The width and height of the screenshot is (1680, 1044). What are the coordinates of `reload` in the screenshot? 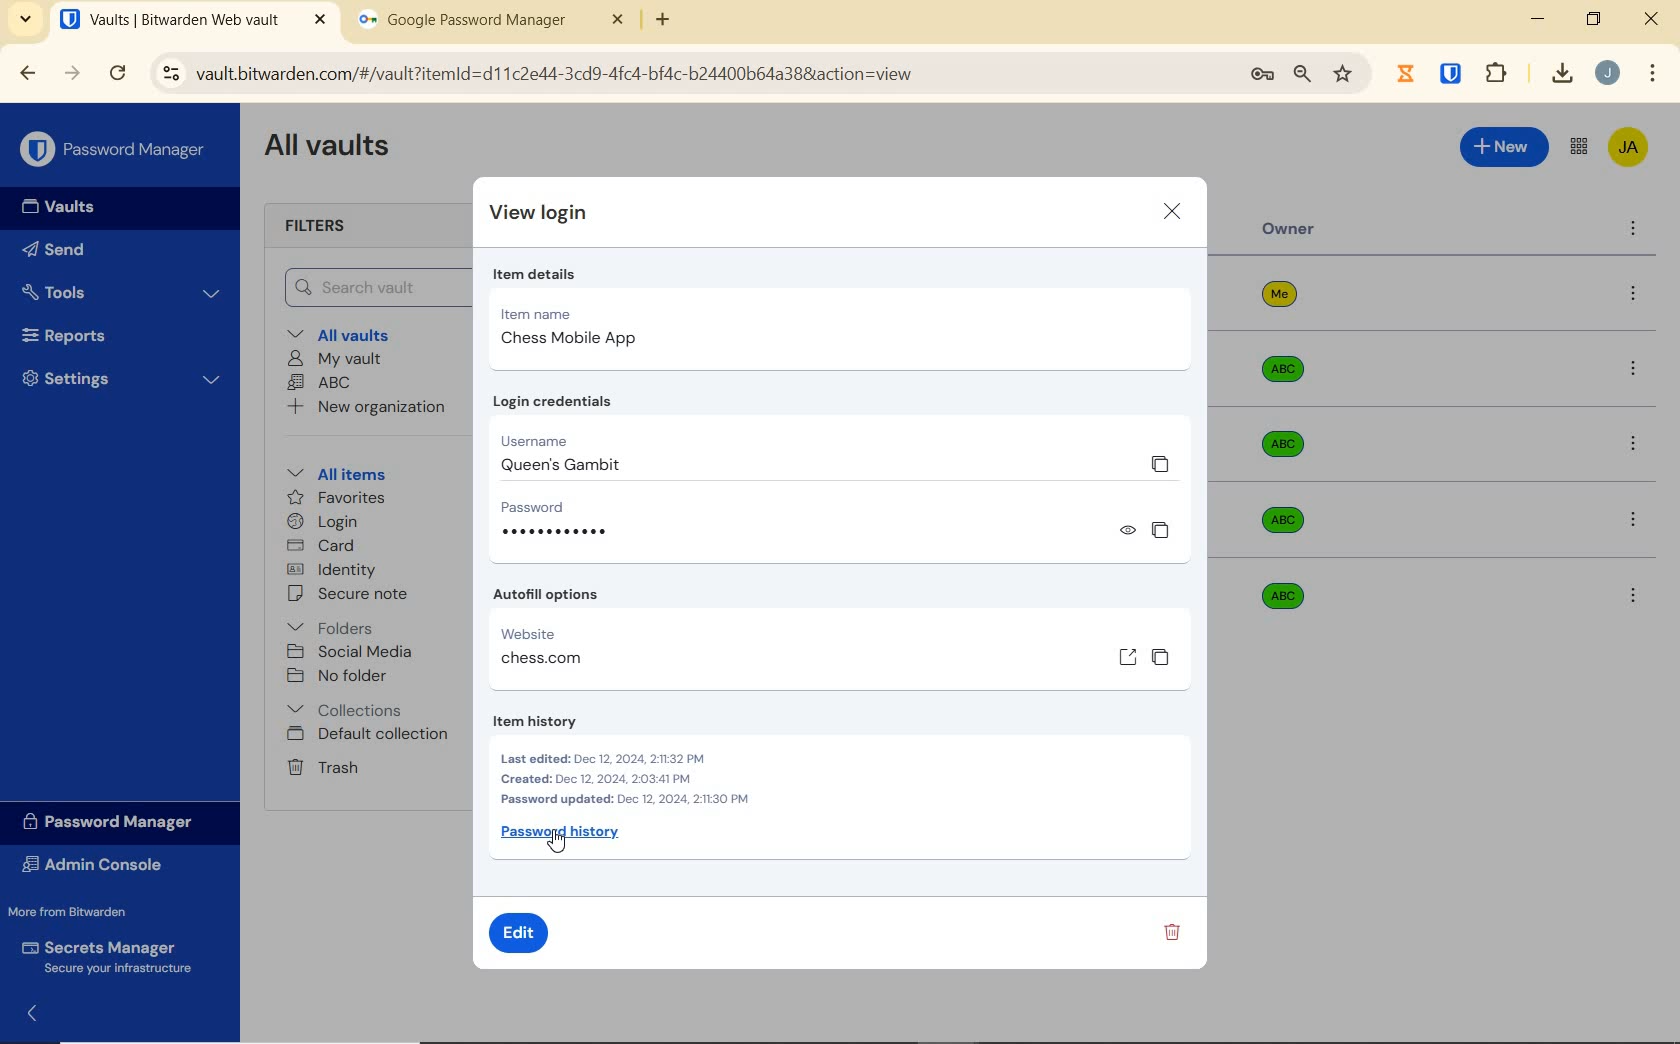 It's located at (119, 74).